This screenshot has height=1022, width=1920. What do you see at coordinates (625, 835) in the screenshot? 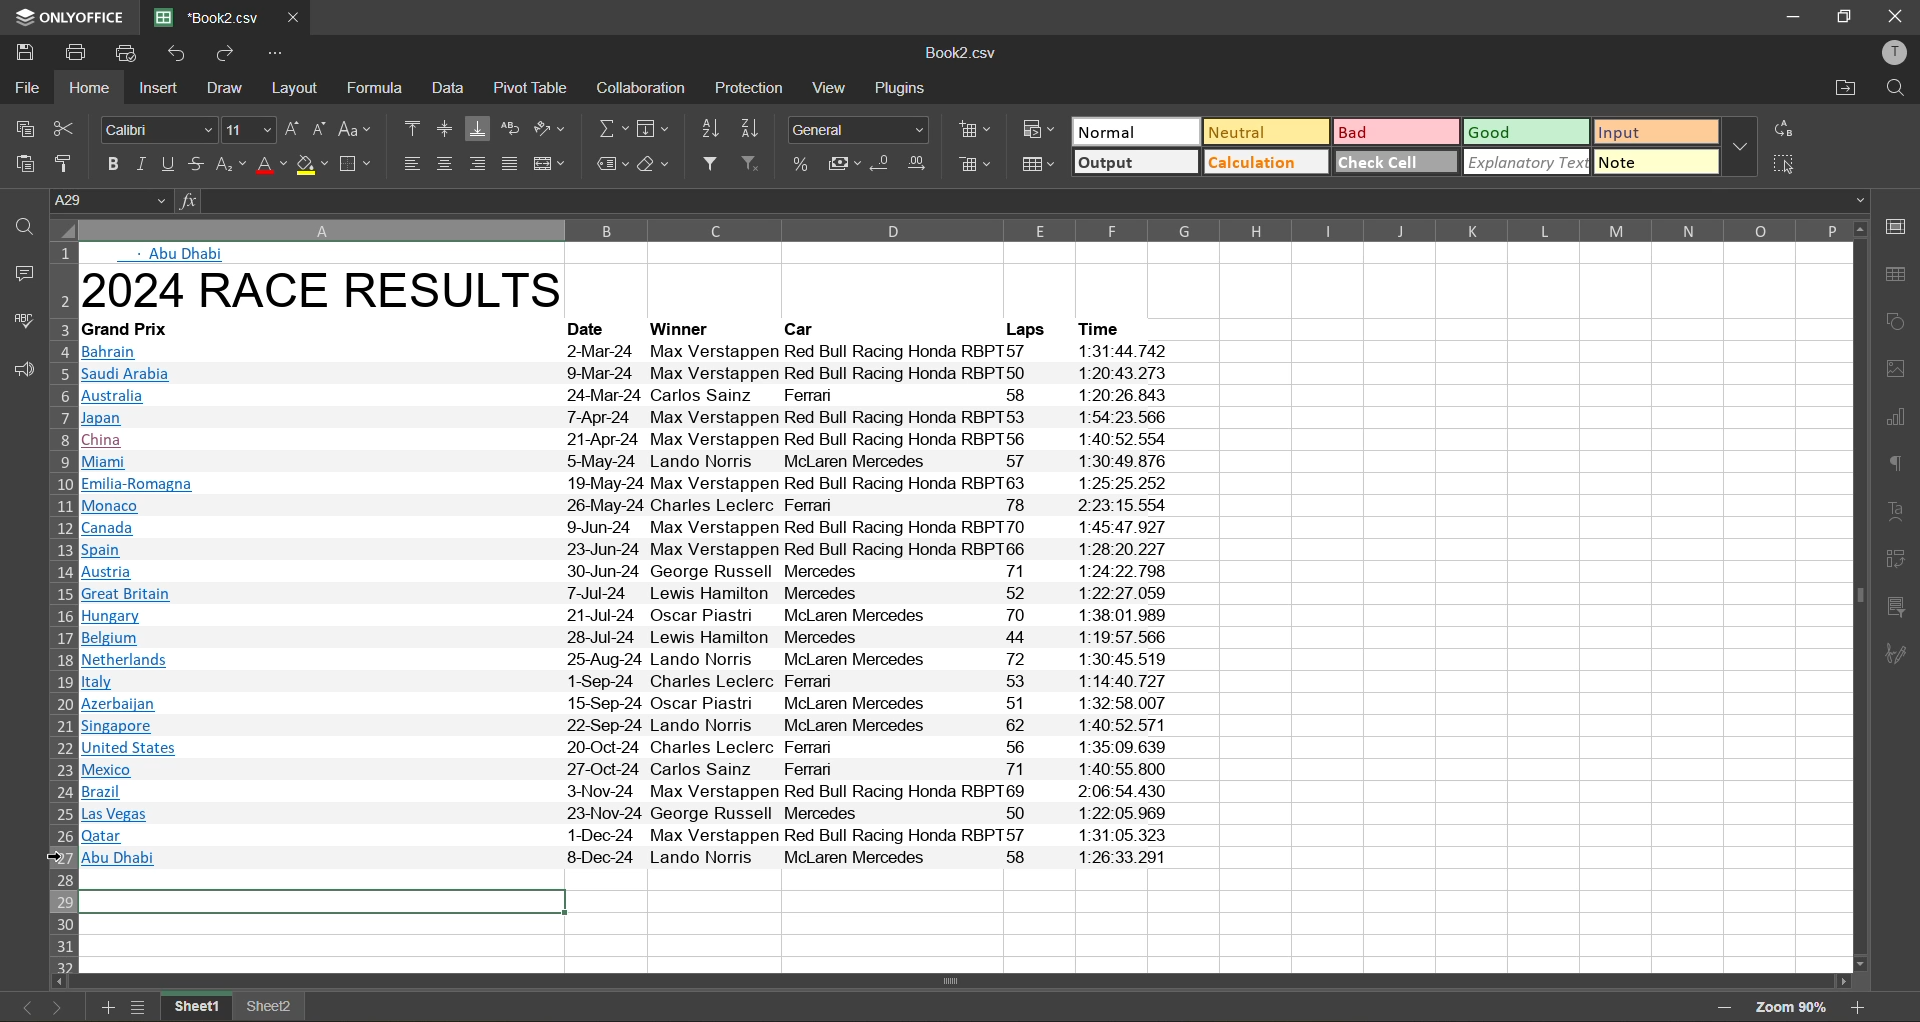
I see `` at bounding box center [625, 835].